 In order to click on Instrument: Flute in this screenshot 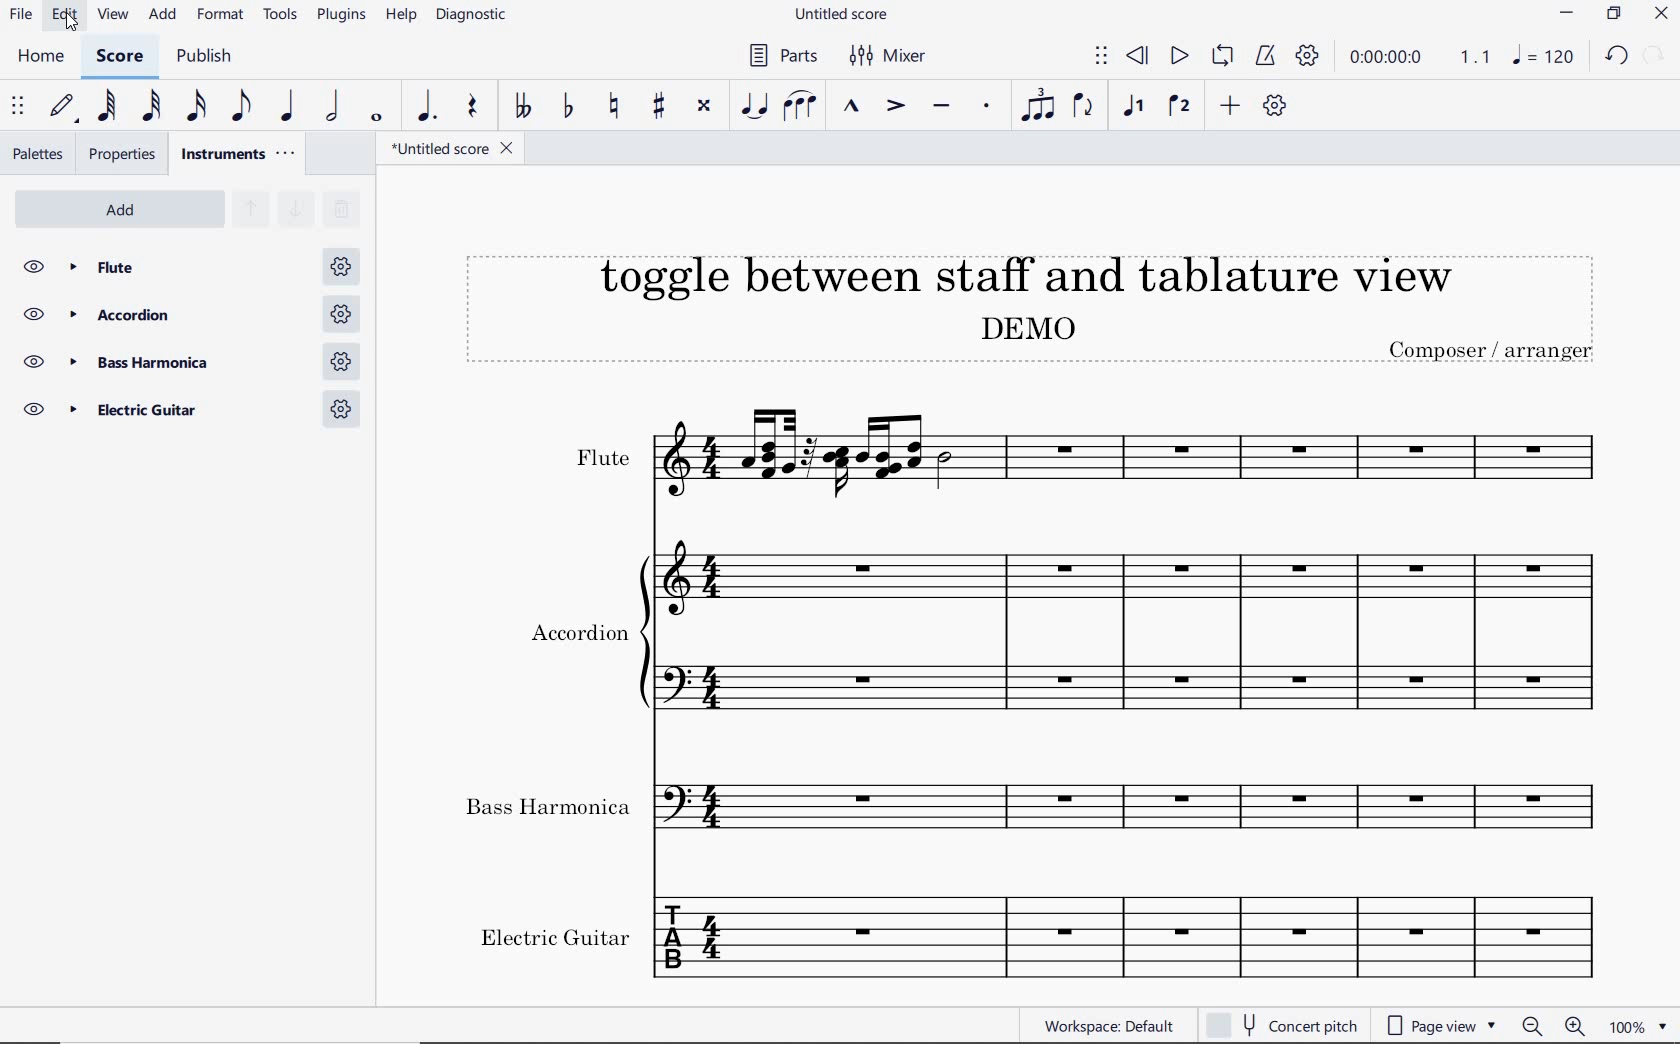, I will do `click(1045, 454)`.